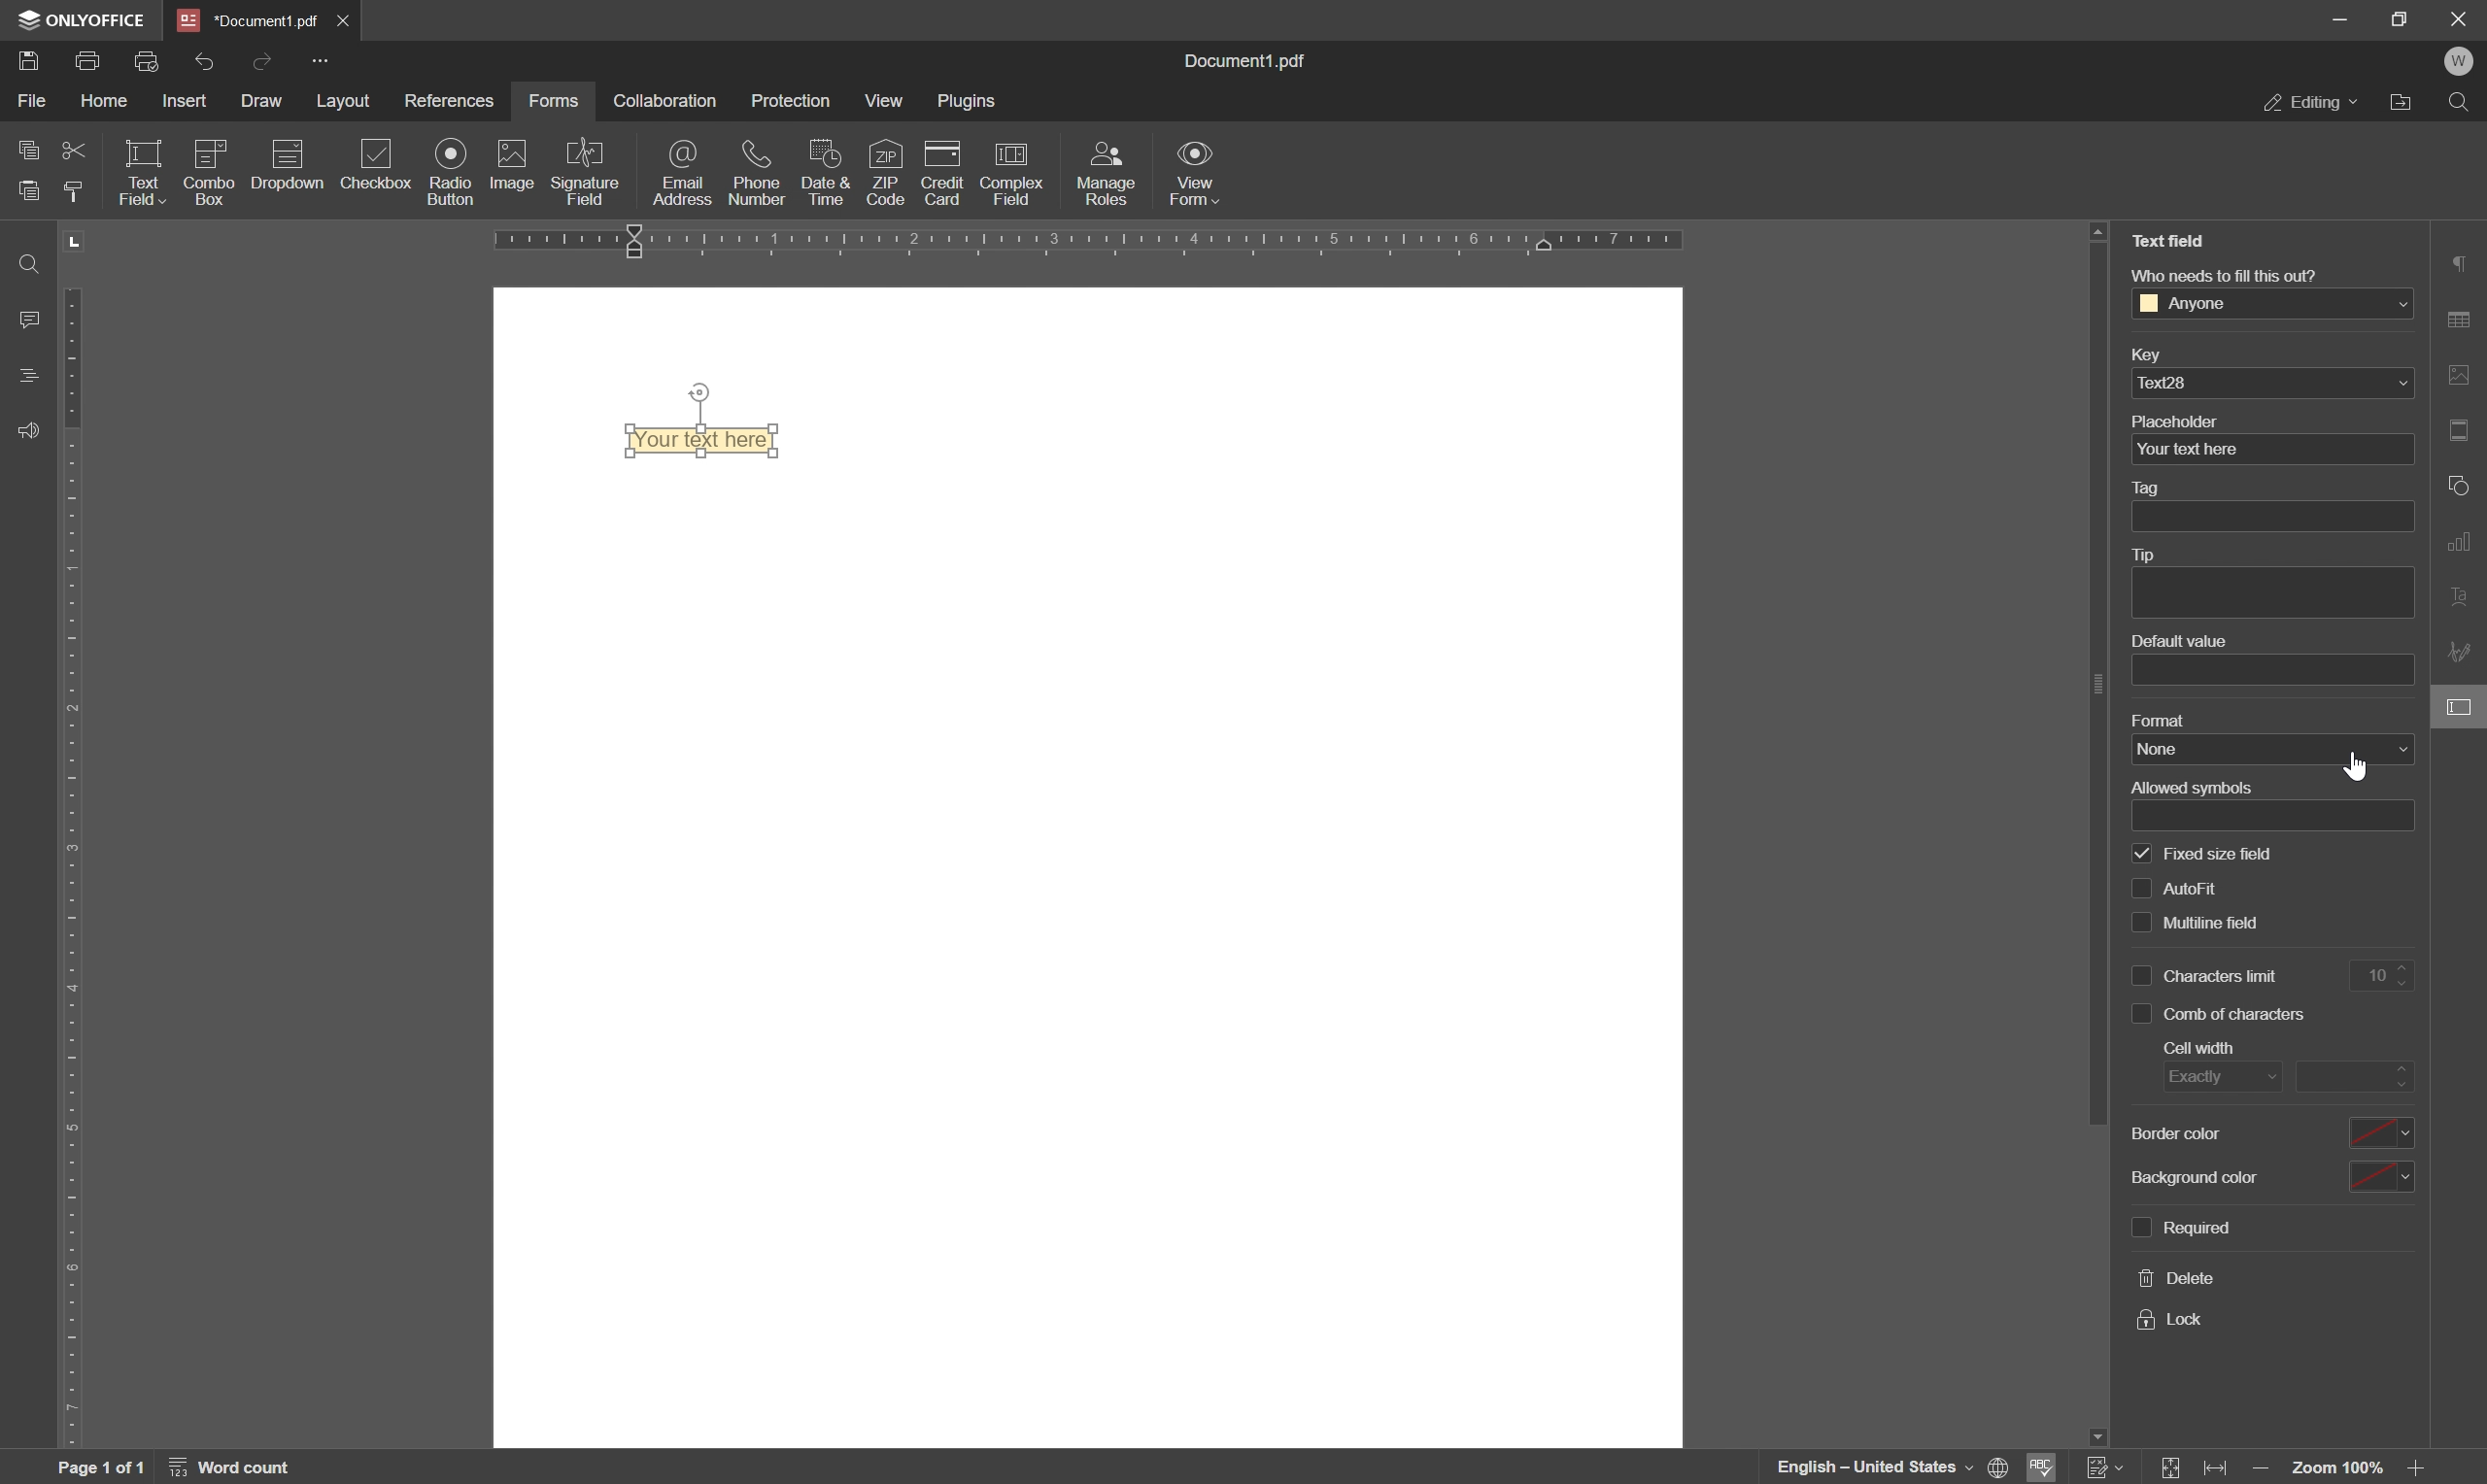  I want to click on forms, so click(562, 98).